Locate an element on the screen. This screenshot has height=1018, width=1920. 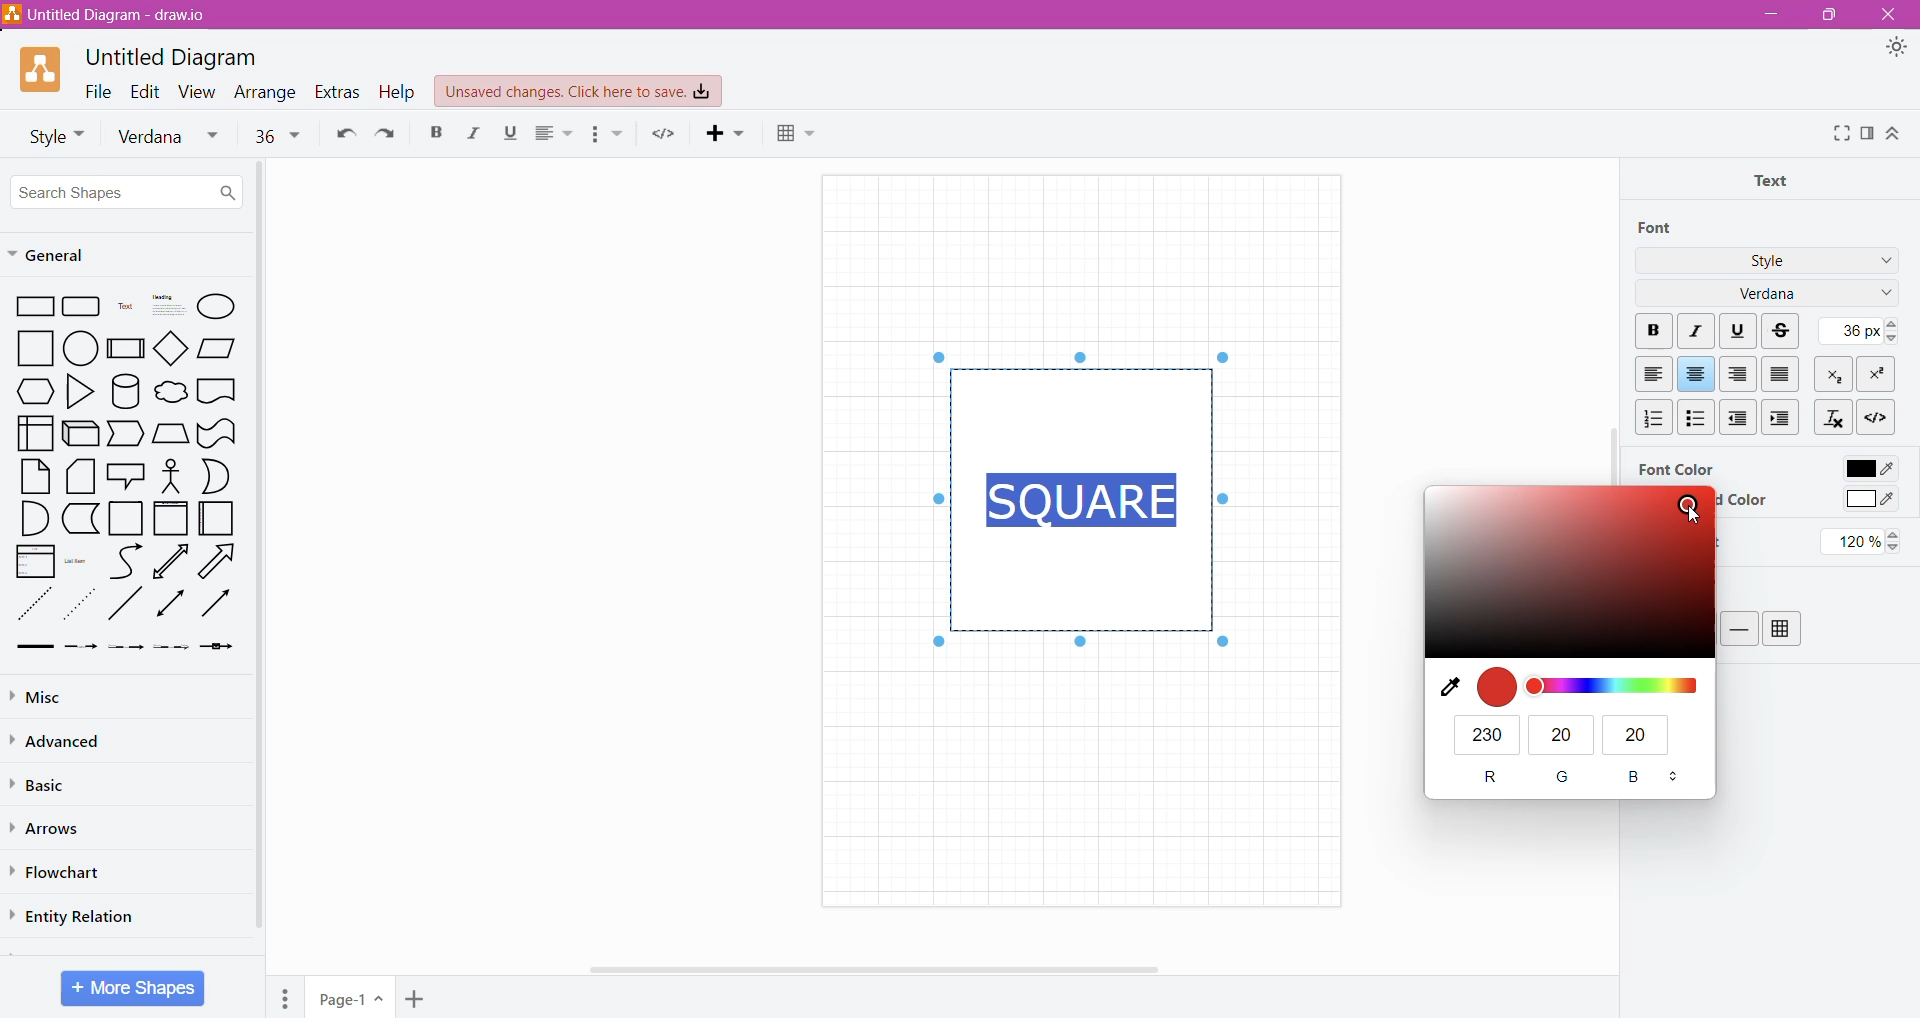
 User Interface is located at coordinates (34, 432).